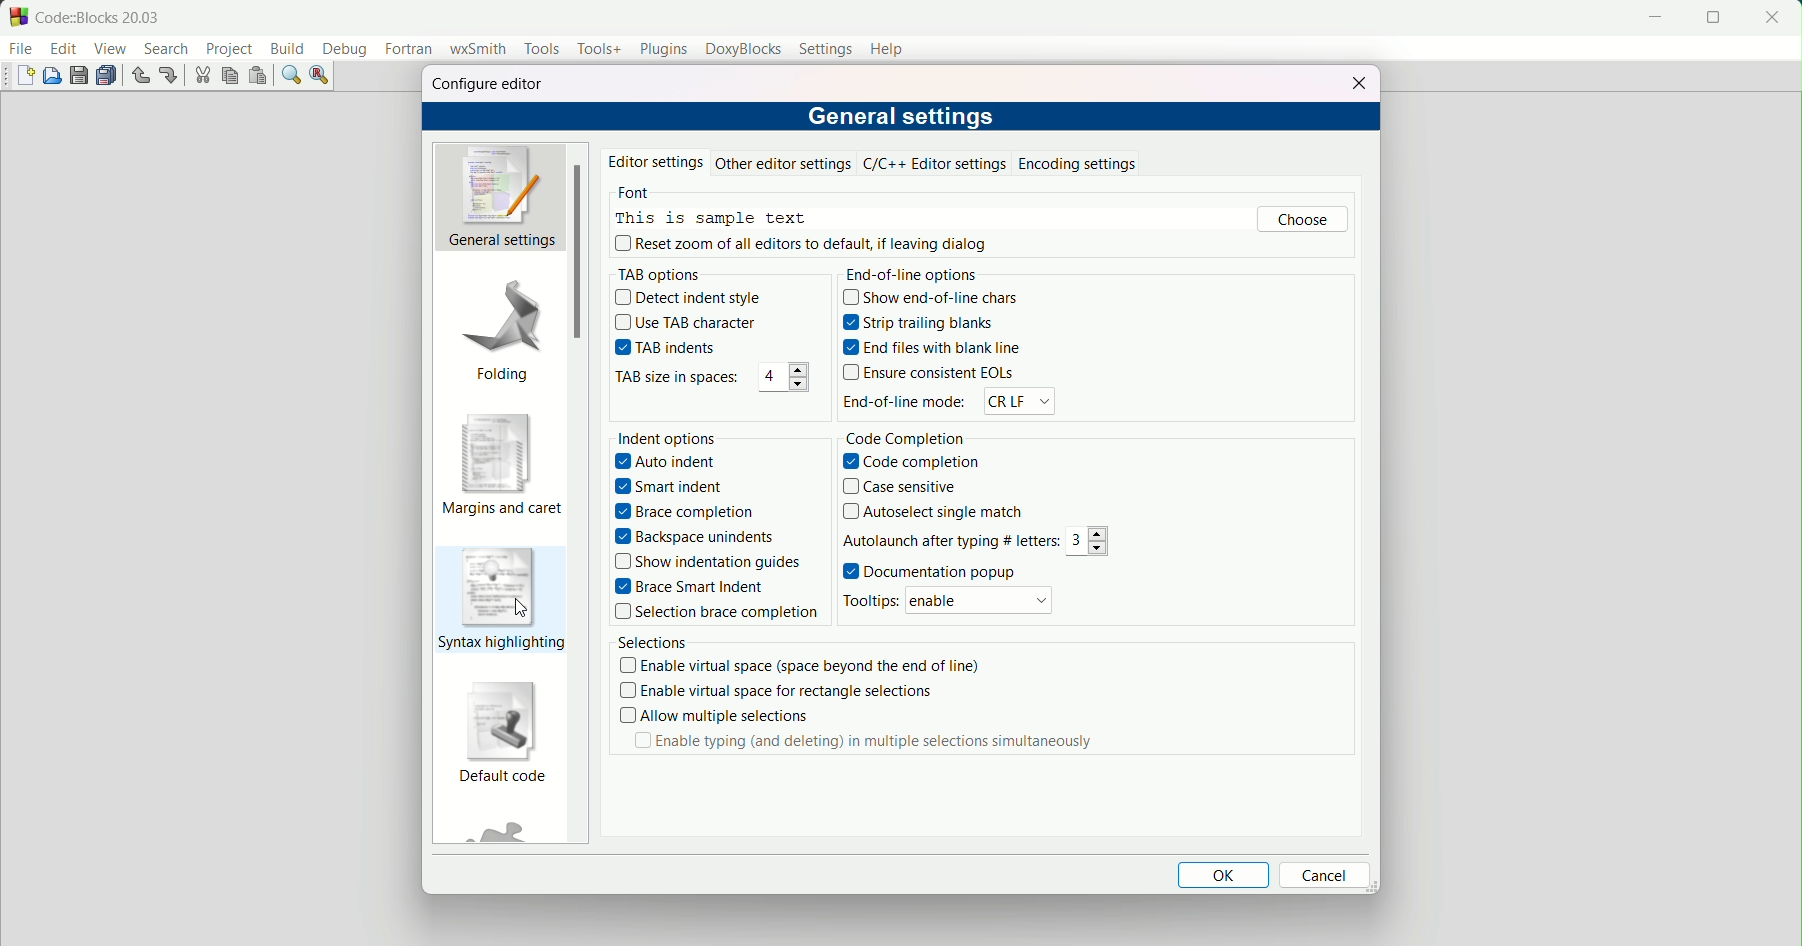 The image size is (1802, 946). What do you see at coordinates (914, 323) in the screenshot?
I see `strip trailing blanks` at bounding box center [914, 323].